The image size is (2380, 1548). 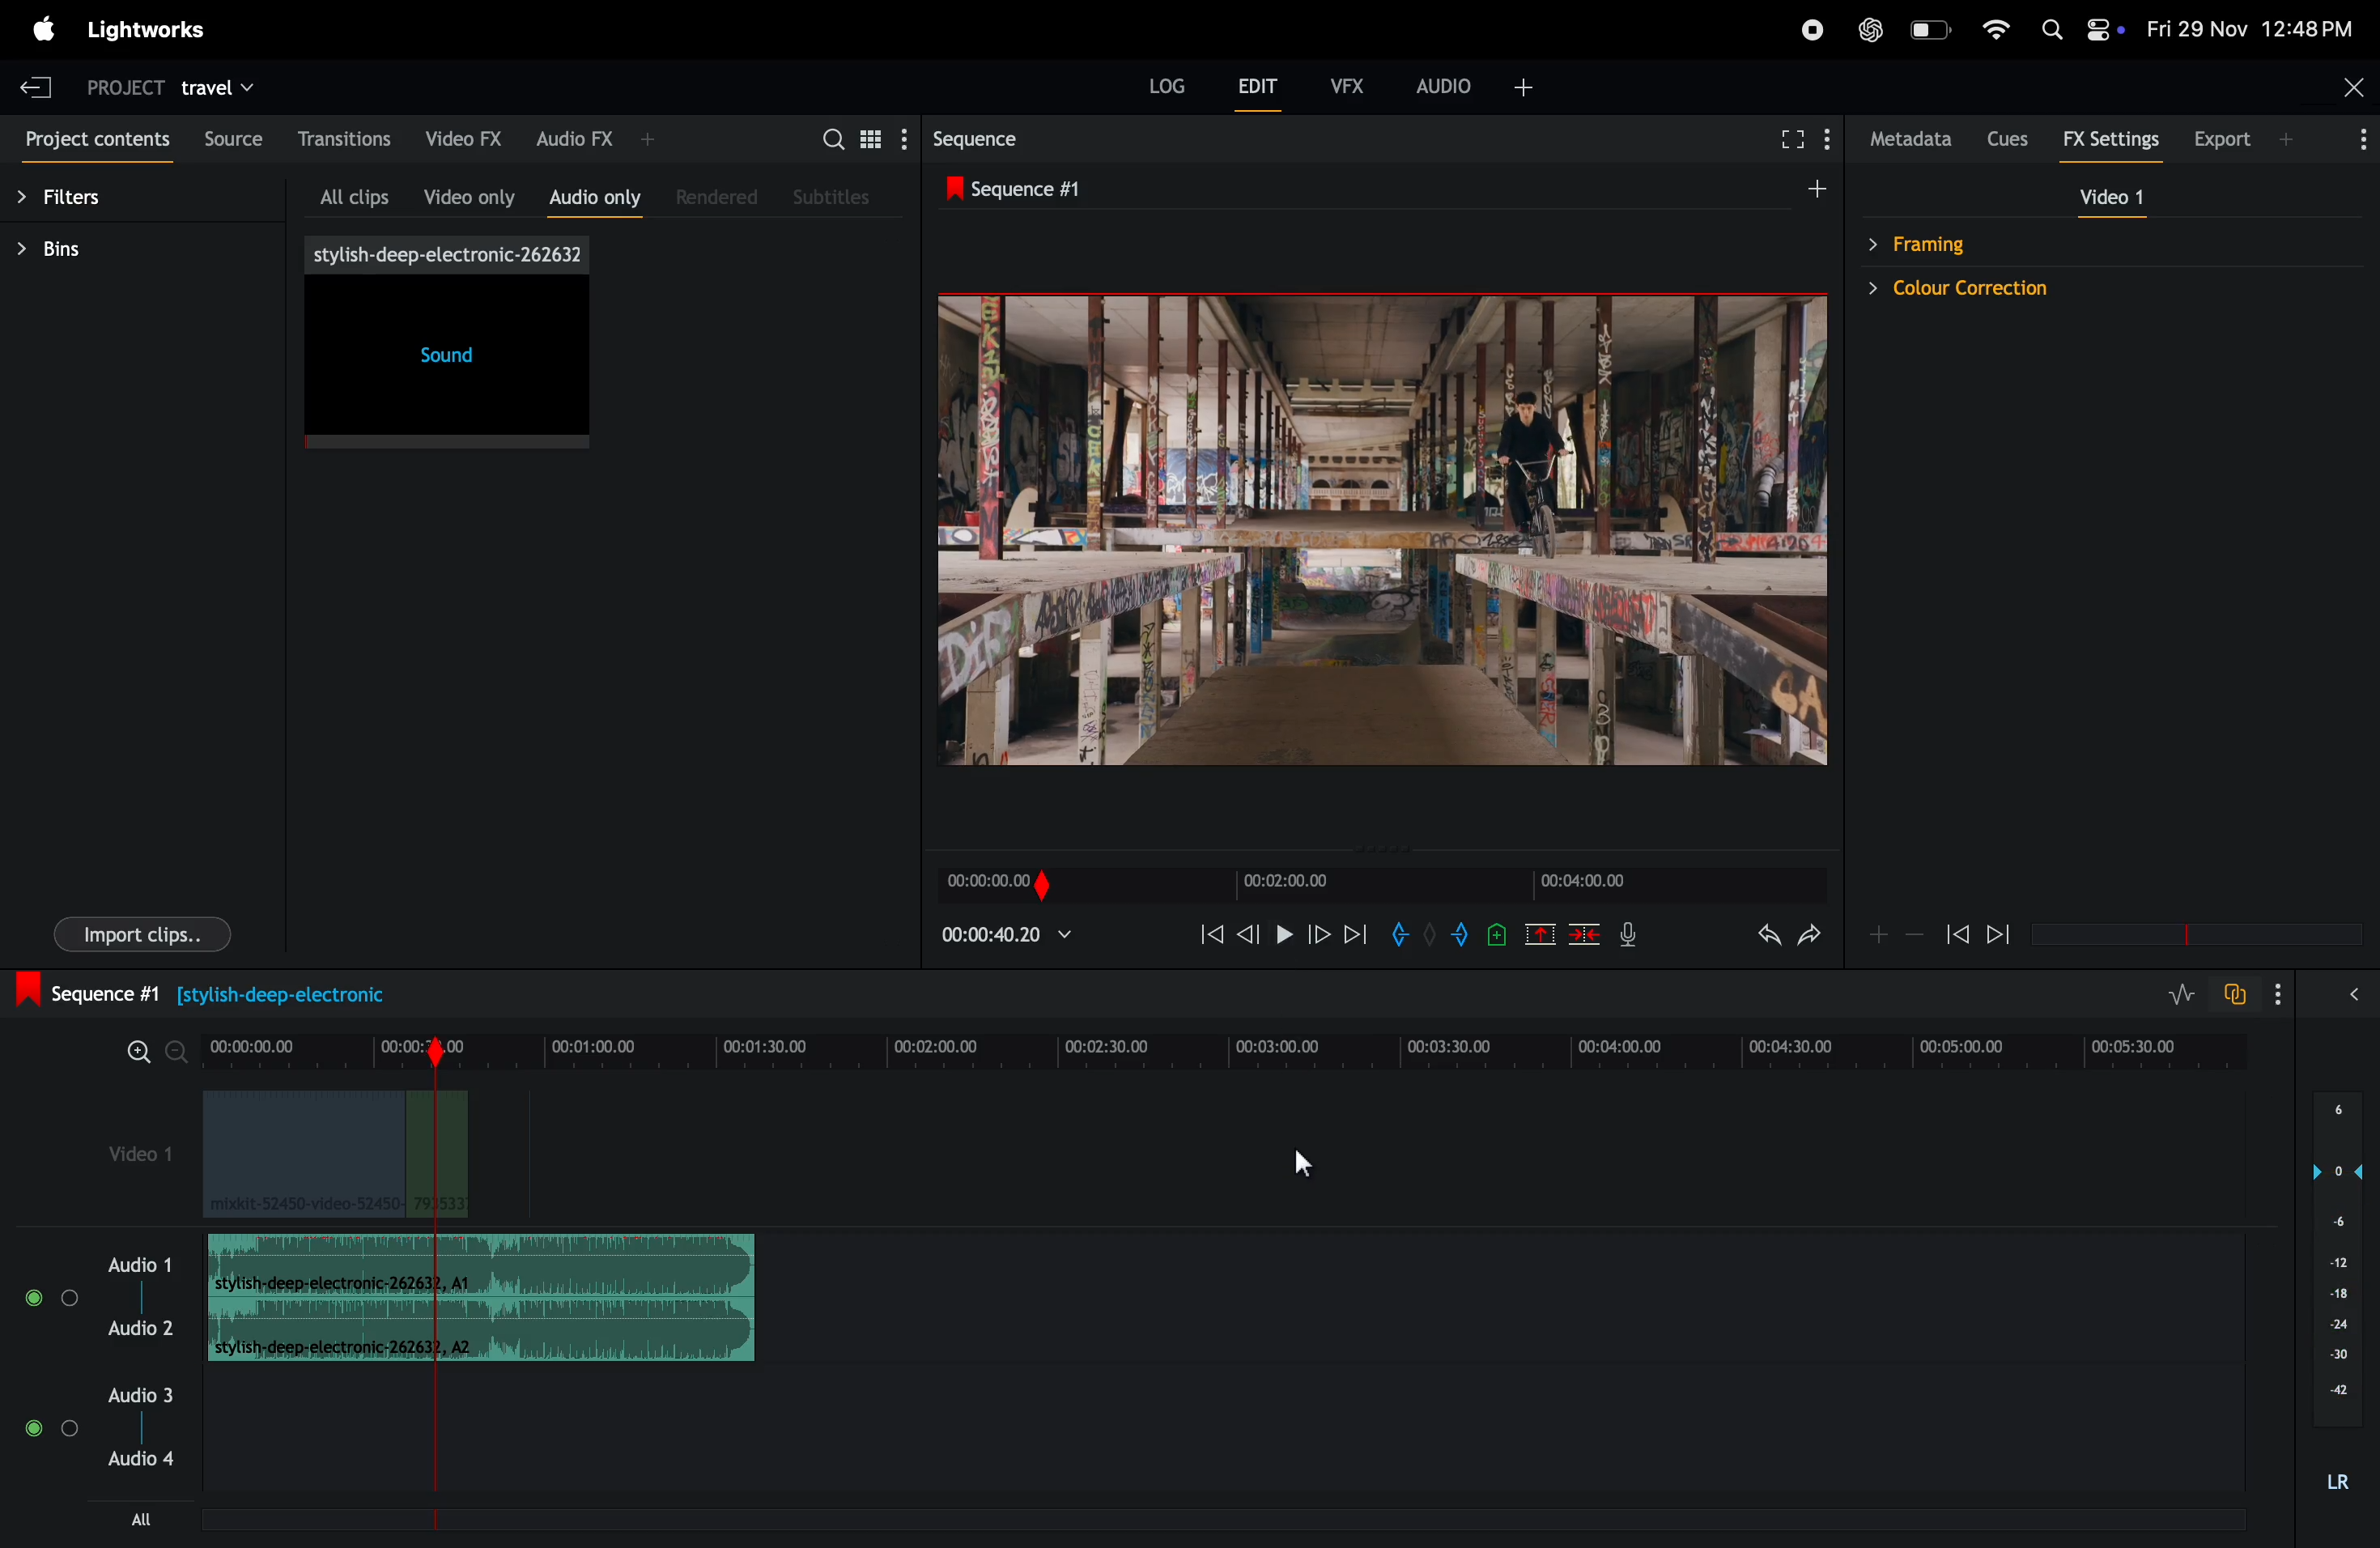 What do you see at coordinates (148, 931) in the screenshot?
I see `import clips` at bounding box center [148, 931].